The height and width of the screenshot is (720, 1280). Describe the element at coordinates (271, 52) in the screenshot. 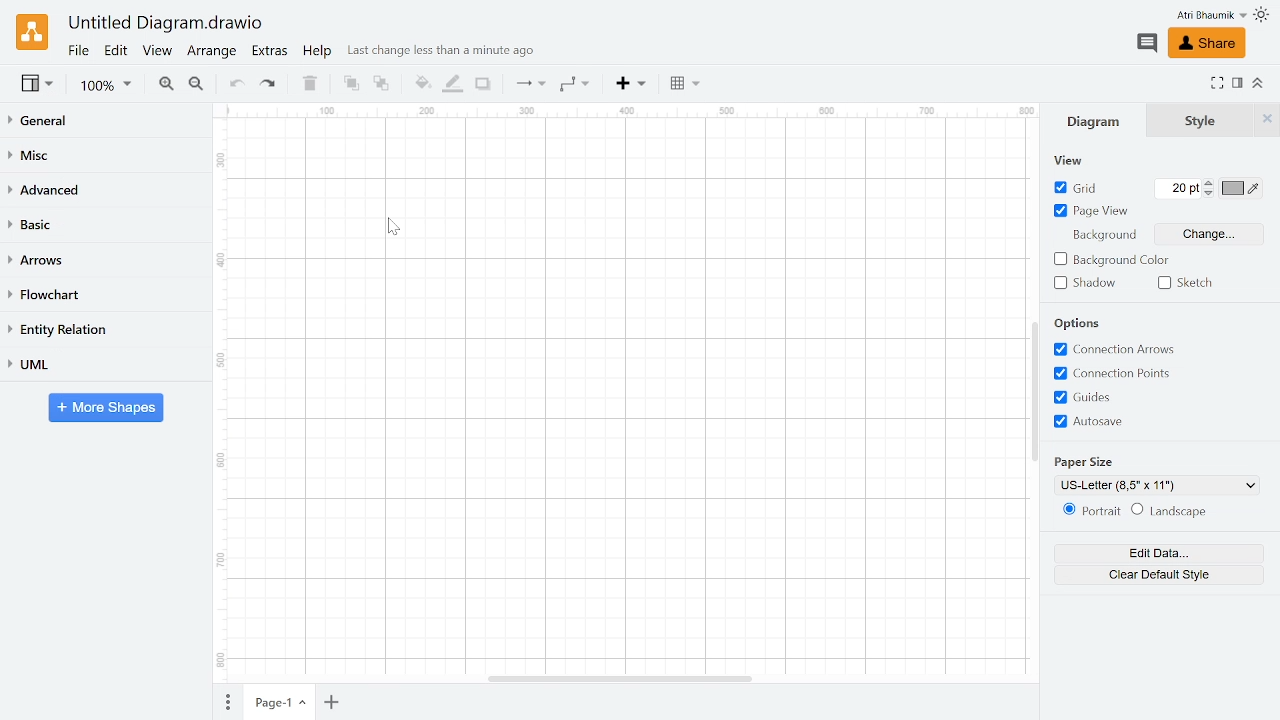

I see `Extras` at that location.